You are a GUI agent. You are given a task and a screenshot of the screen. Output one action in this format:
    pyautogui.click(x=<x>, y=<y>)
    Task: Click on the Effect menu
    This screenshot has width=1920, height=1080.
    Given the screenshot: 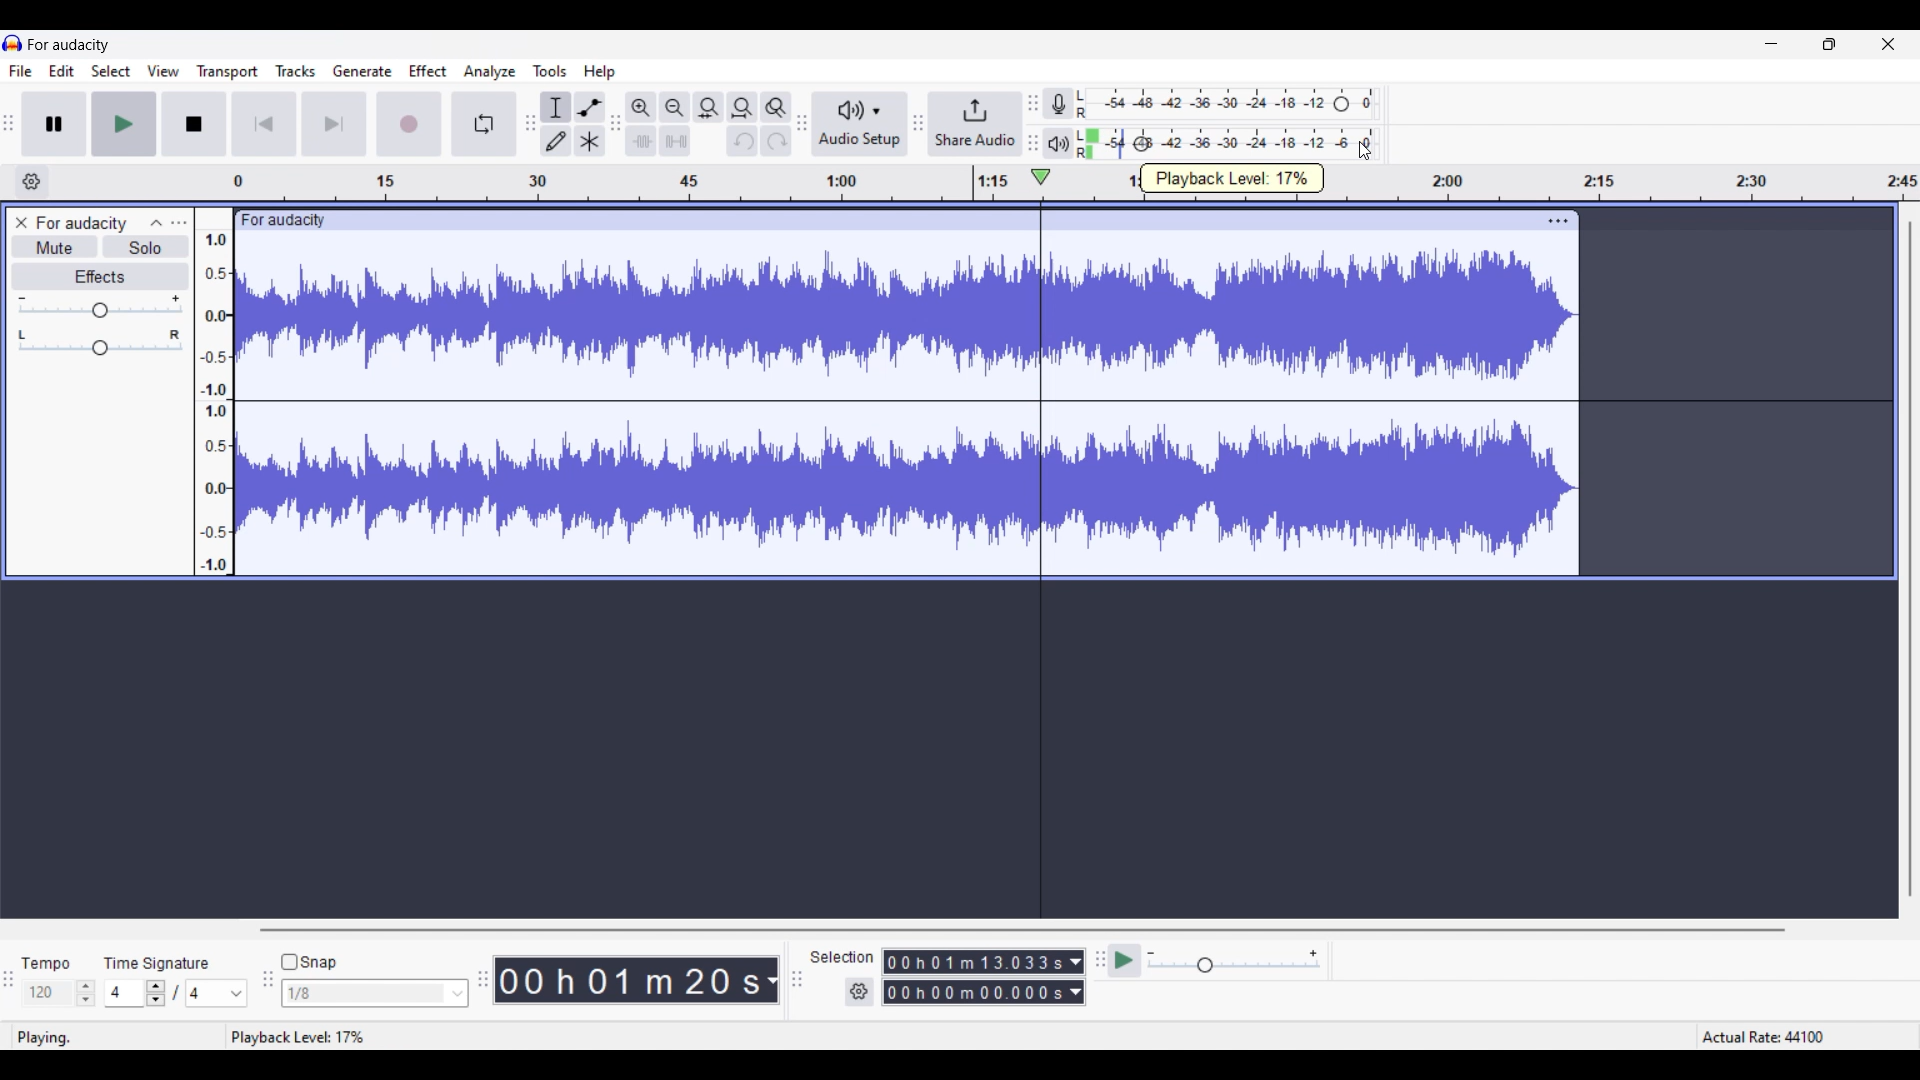 What is the action you would take?
    pyautogui.click(x=428, y=70)
    